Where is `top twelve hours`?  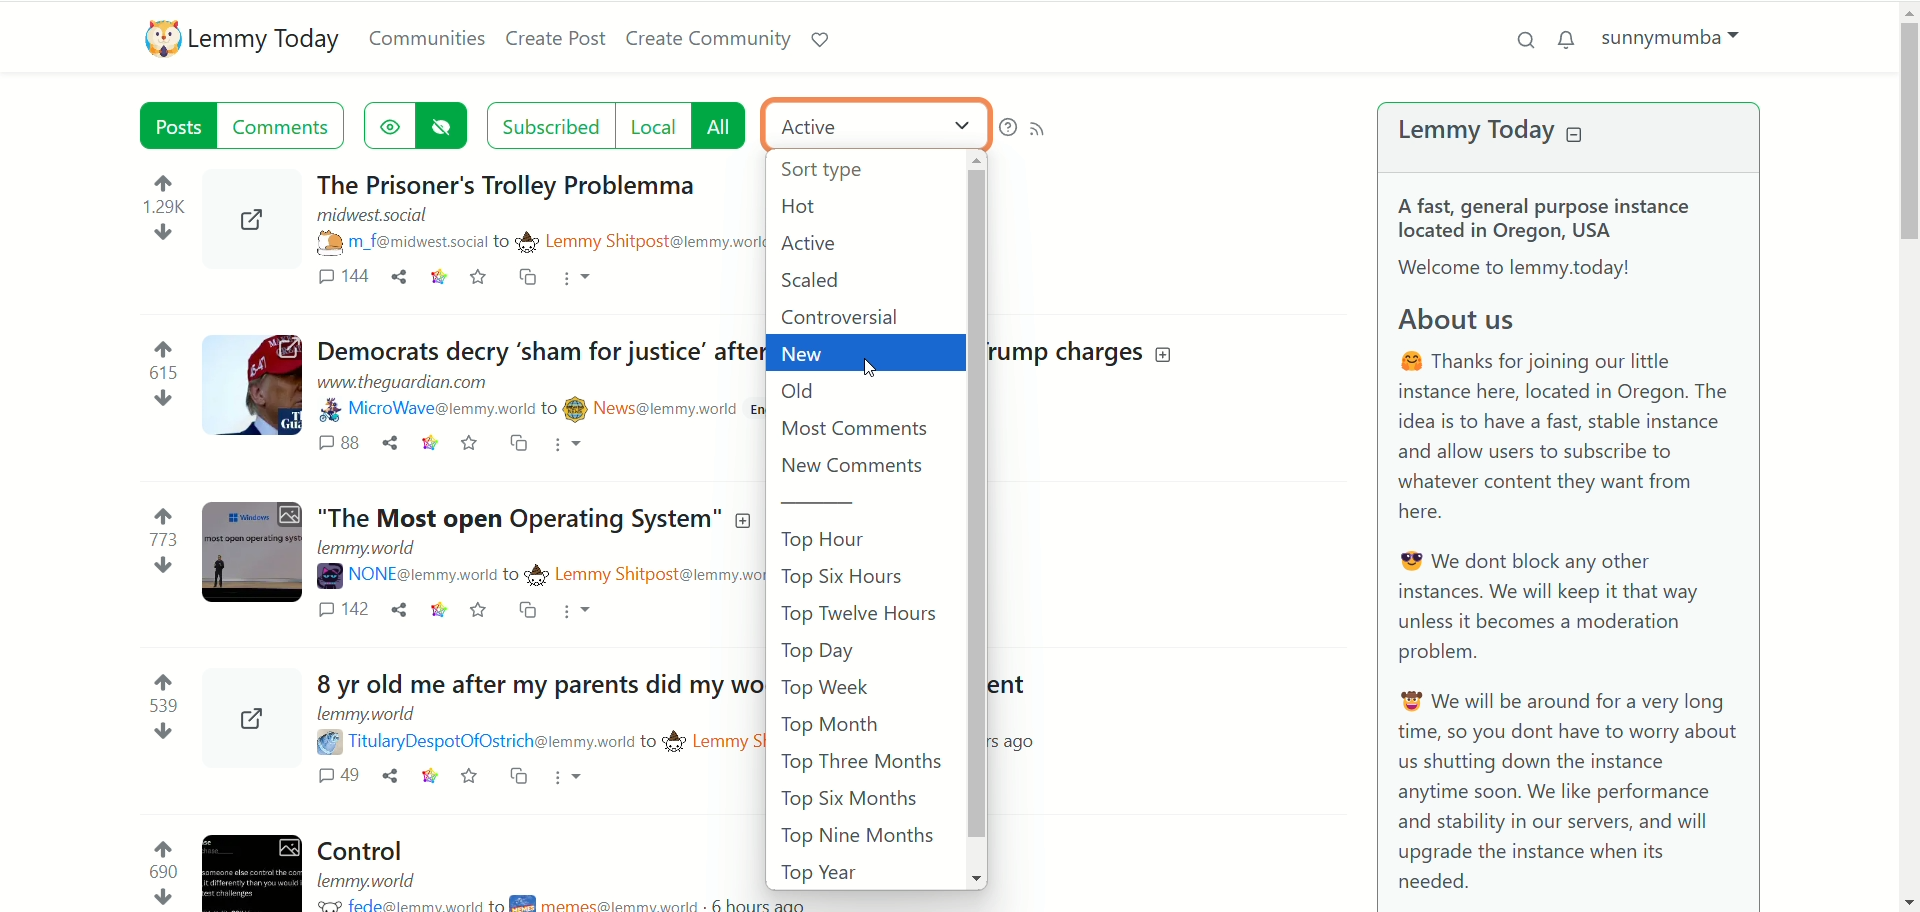 top twelve hours is located at coordinates (862, 618).